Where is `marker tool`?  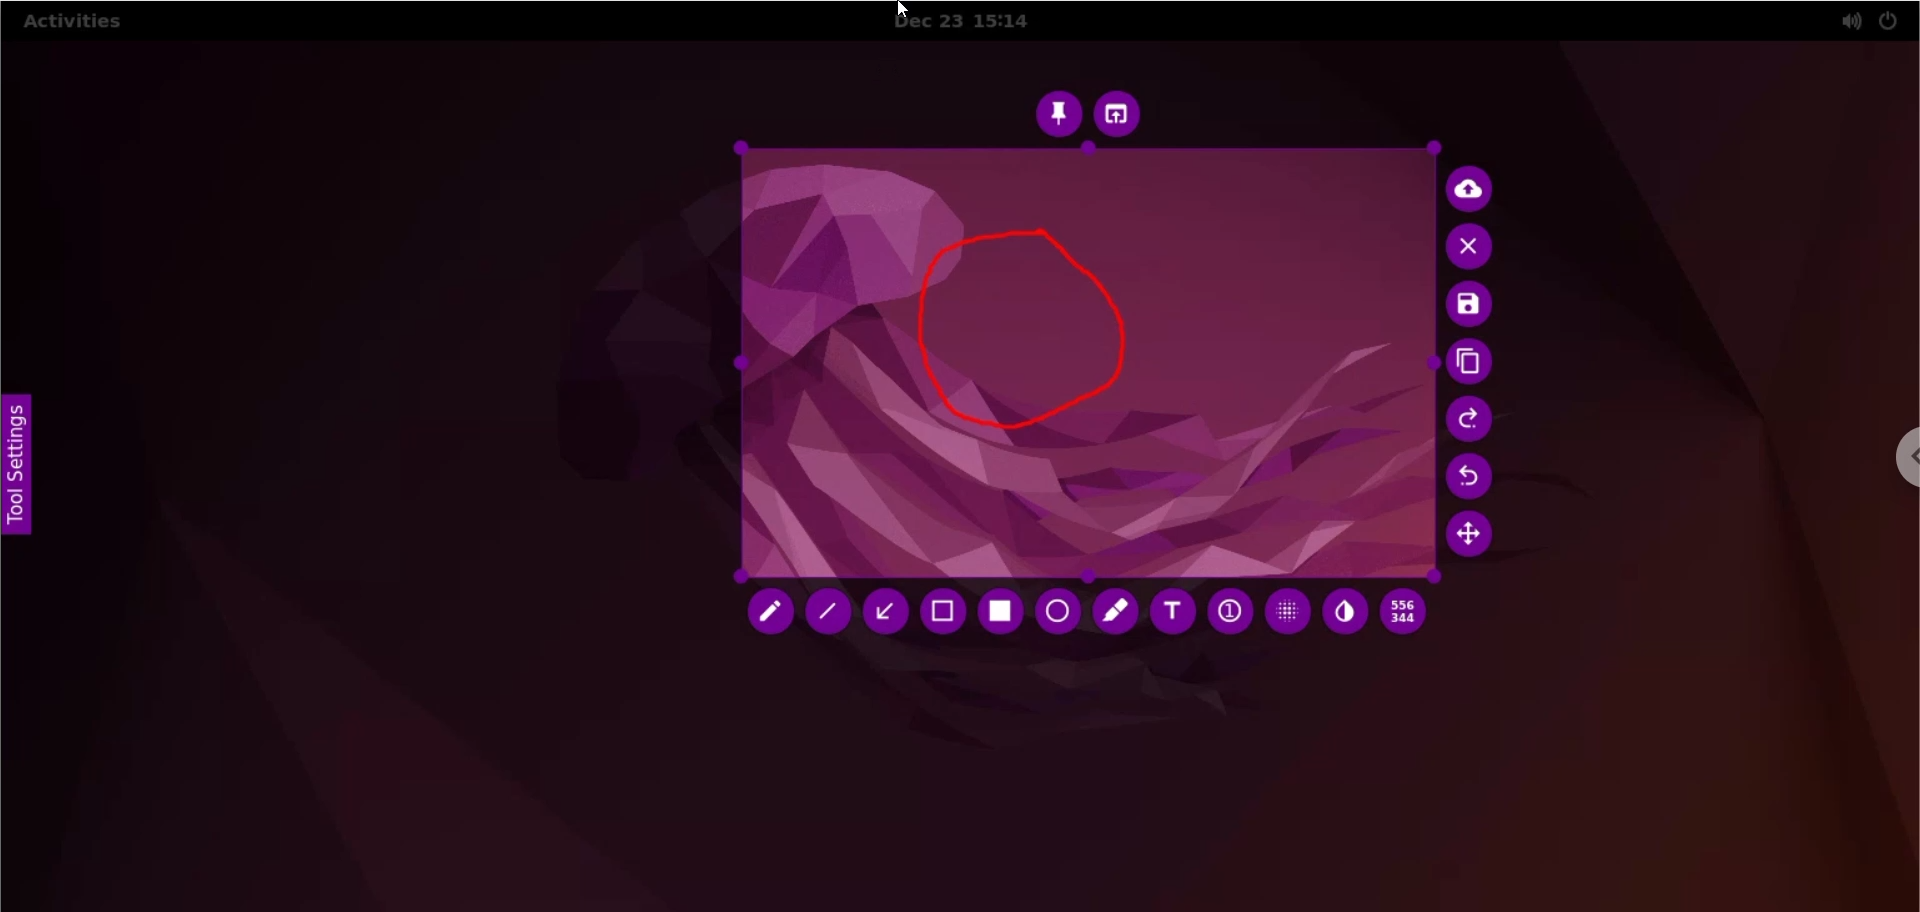 marker tool is located at coordinates (1115, 612).